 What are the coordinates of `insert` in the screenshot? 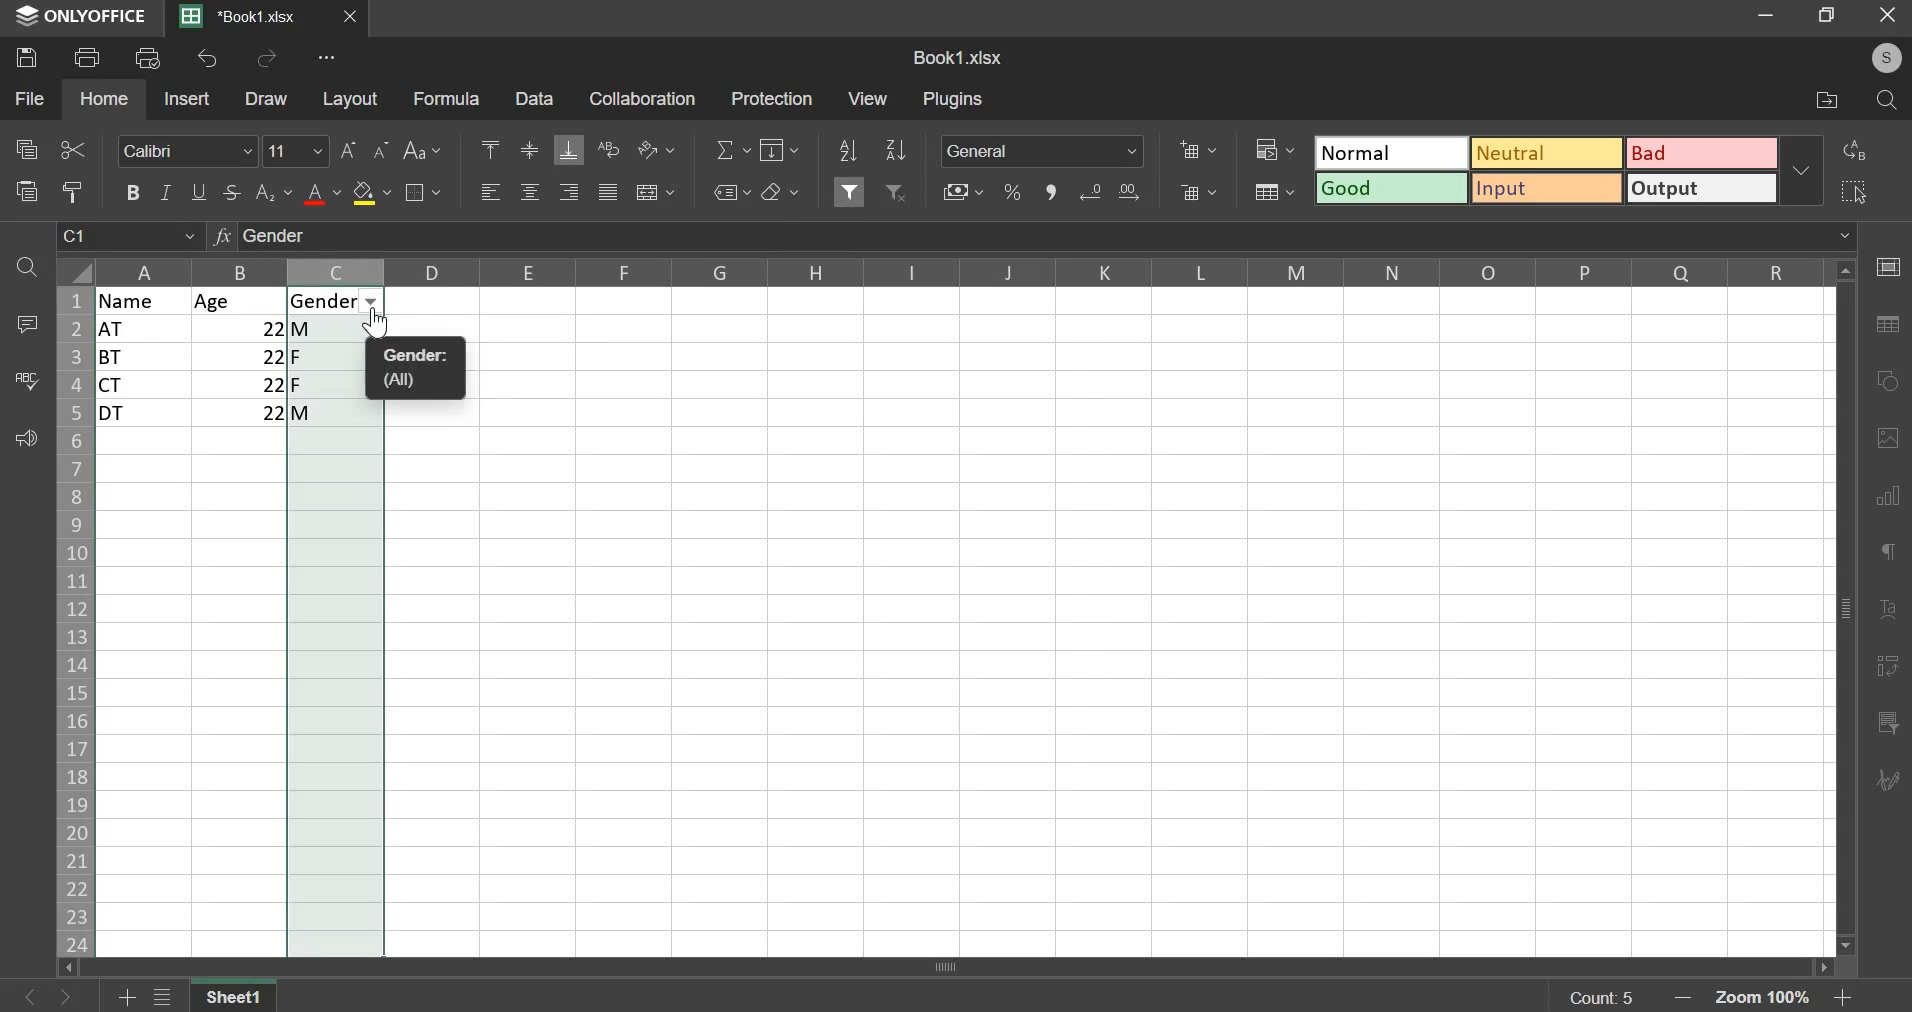 It's located at (187, 97).